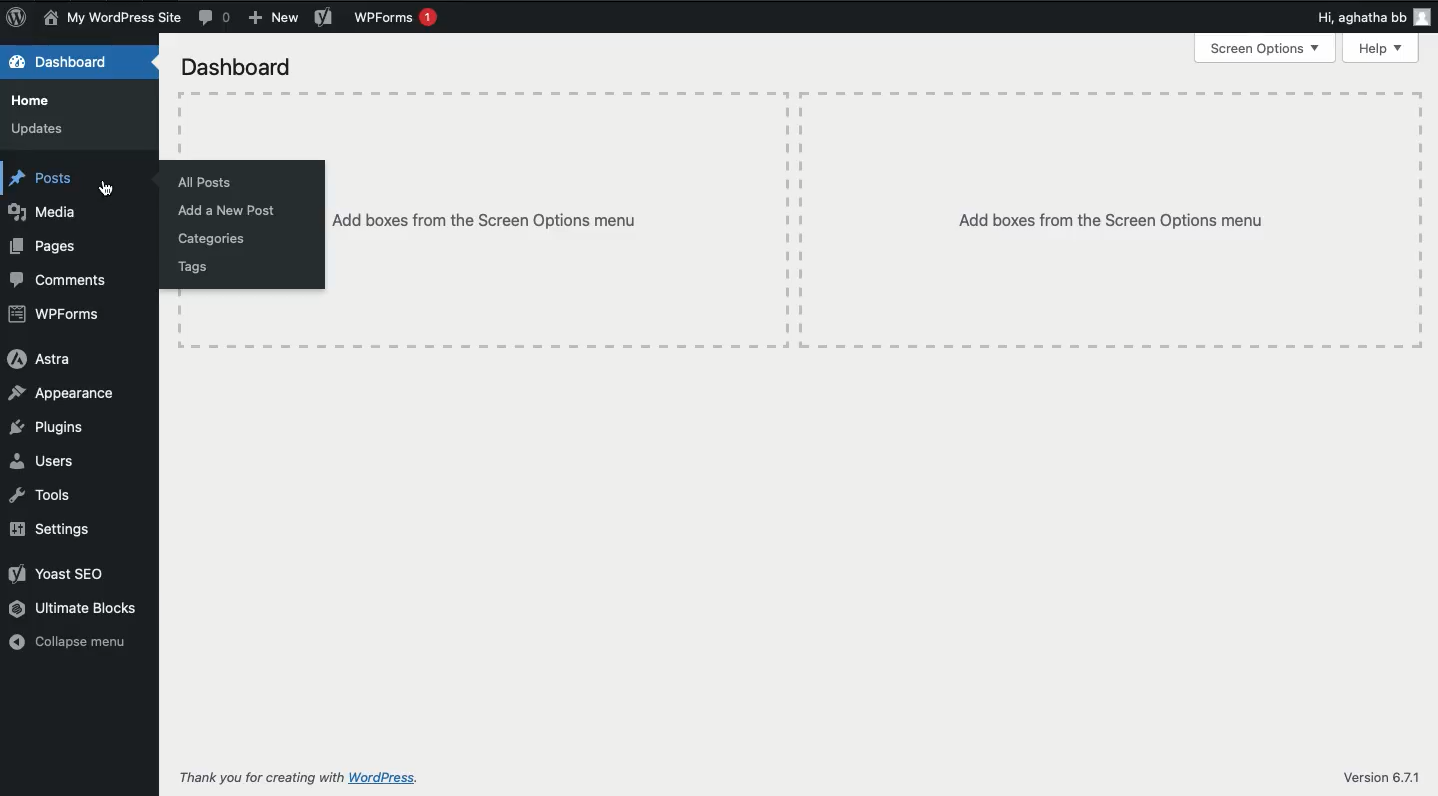 The width and height of the screenshot is (1438, 796). What do you see at coordinates (109, 192) in the screenshot?
I see `mouse pointer` at bounding box center [109, 192].